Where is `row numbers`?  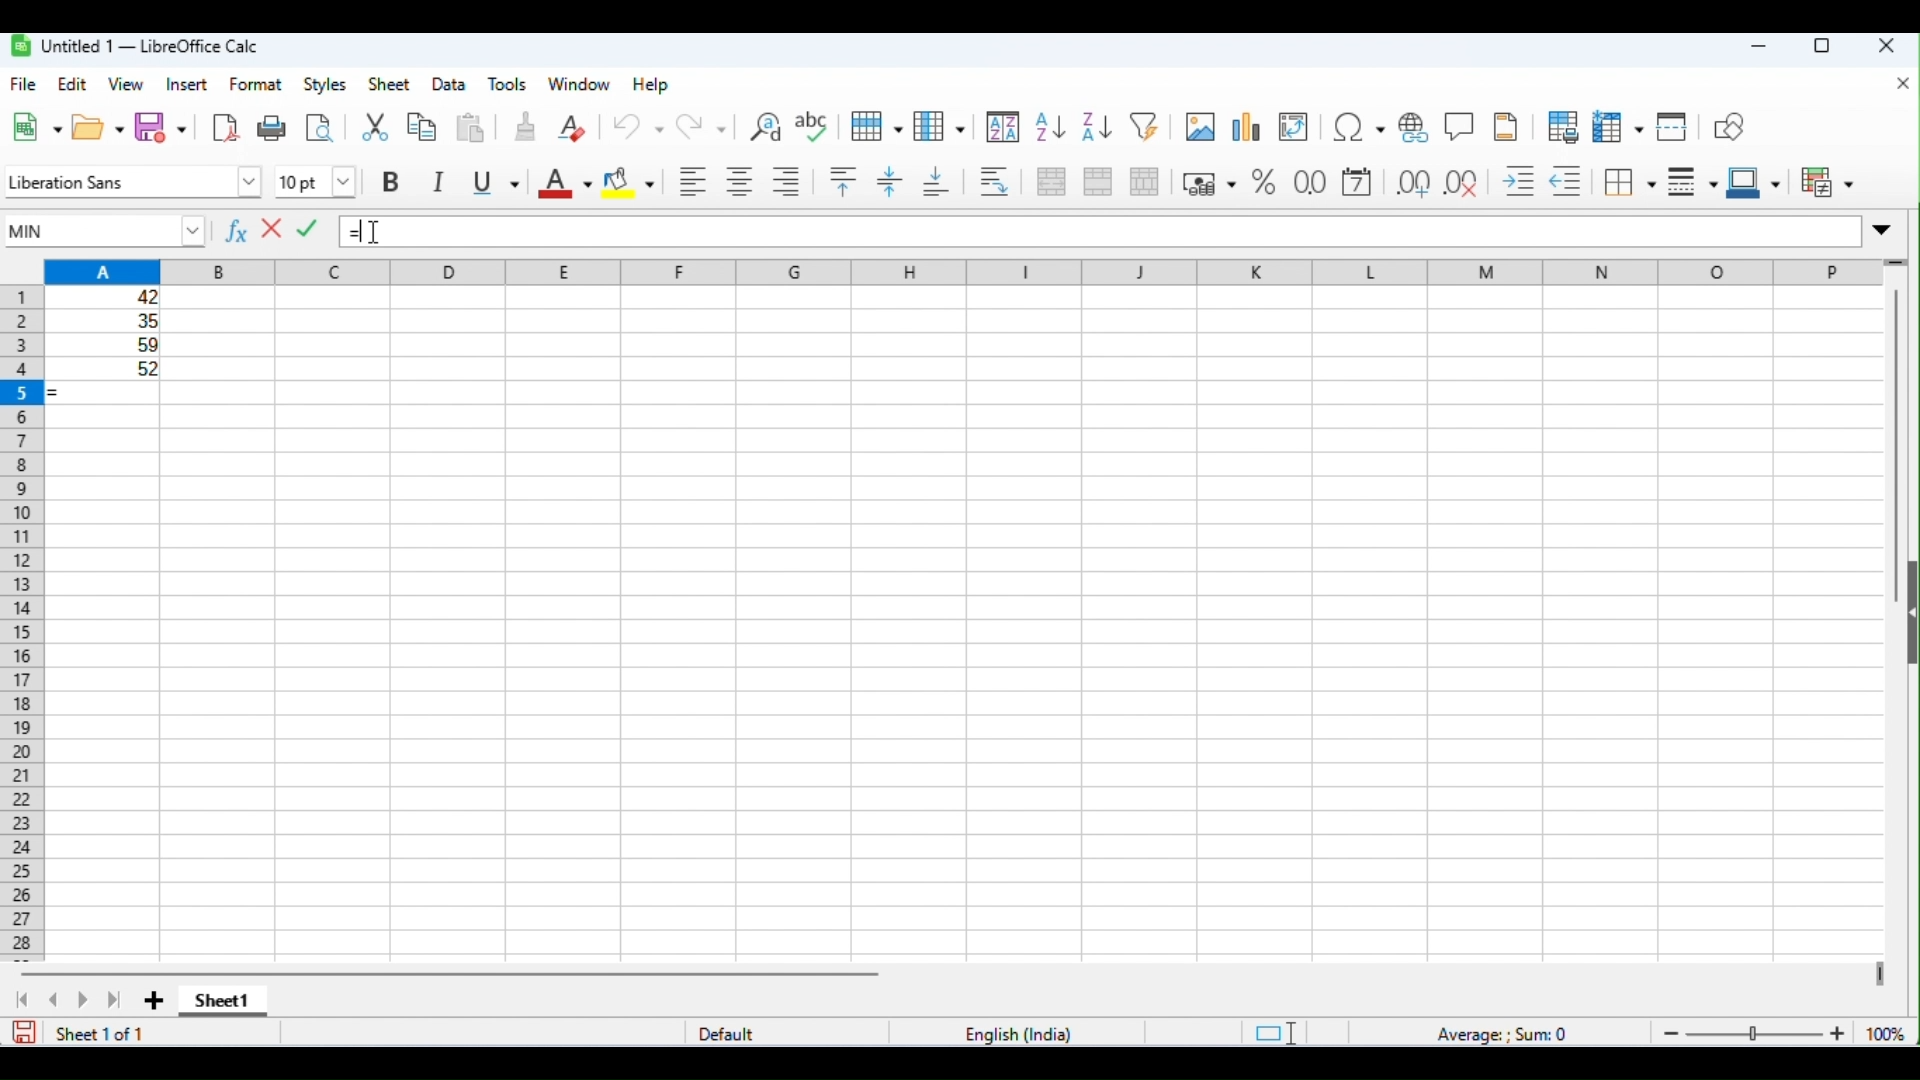
row numbers is located at coordinates (23, 623).